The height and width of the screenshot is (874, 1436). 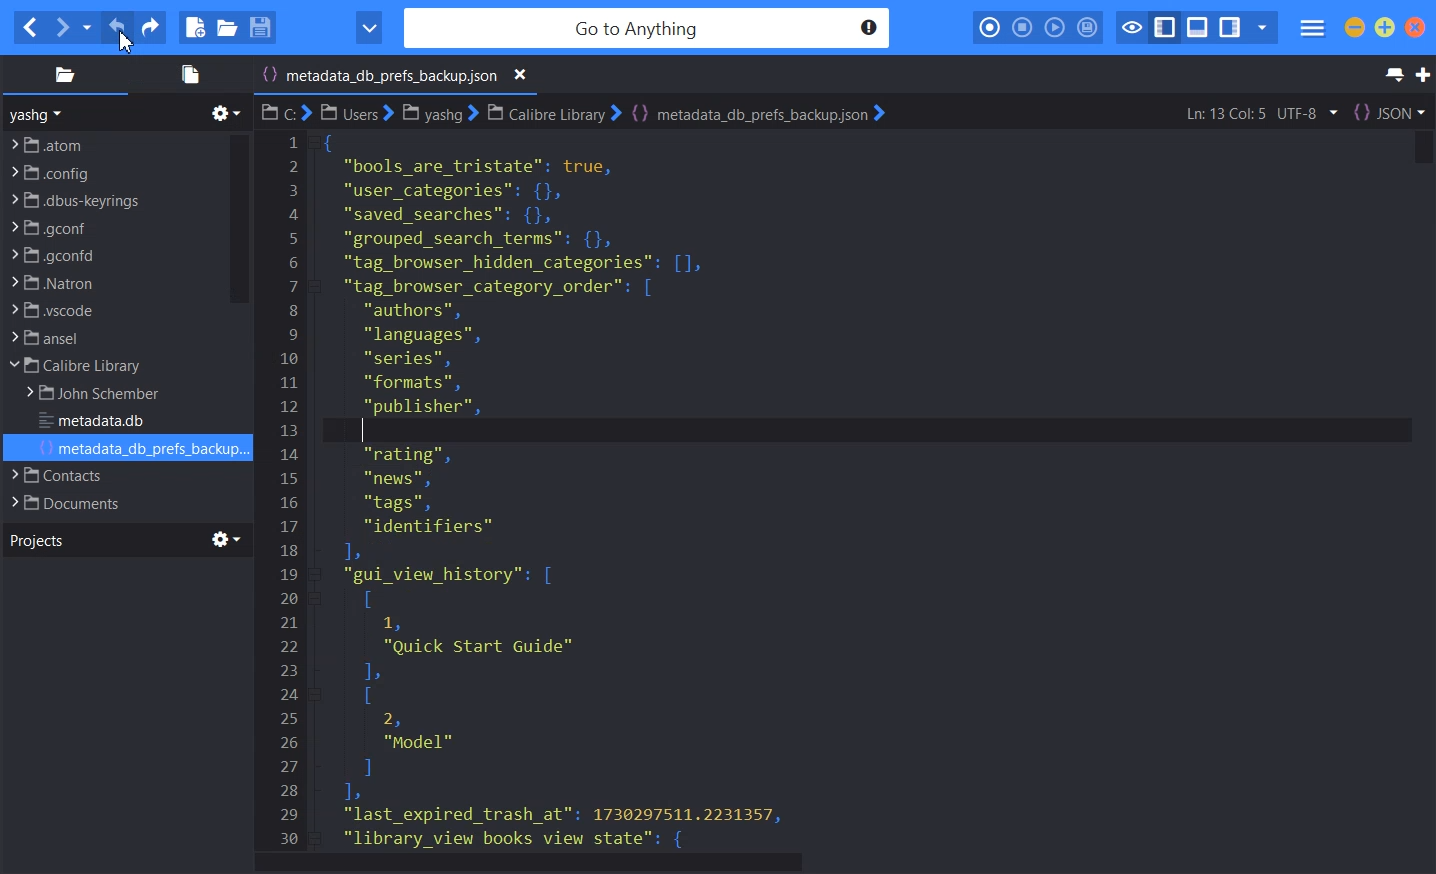 What do you see at coordinates (1198, 28) in the screenshot?
I see `Show/hide bottom pane` at bounding box center [1198, 28].